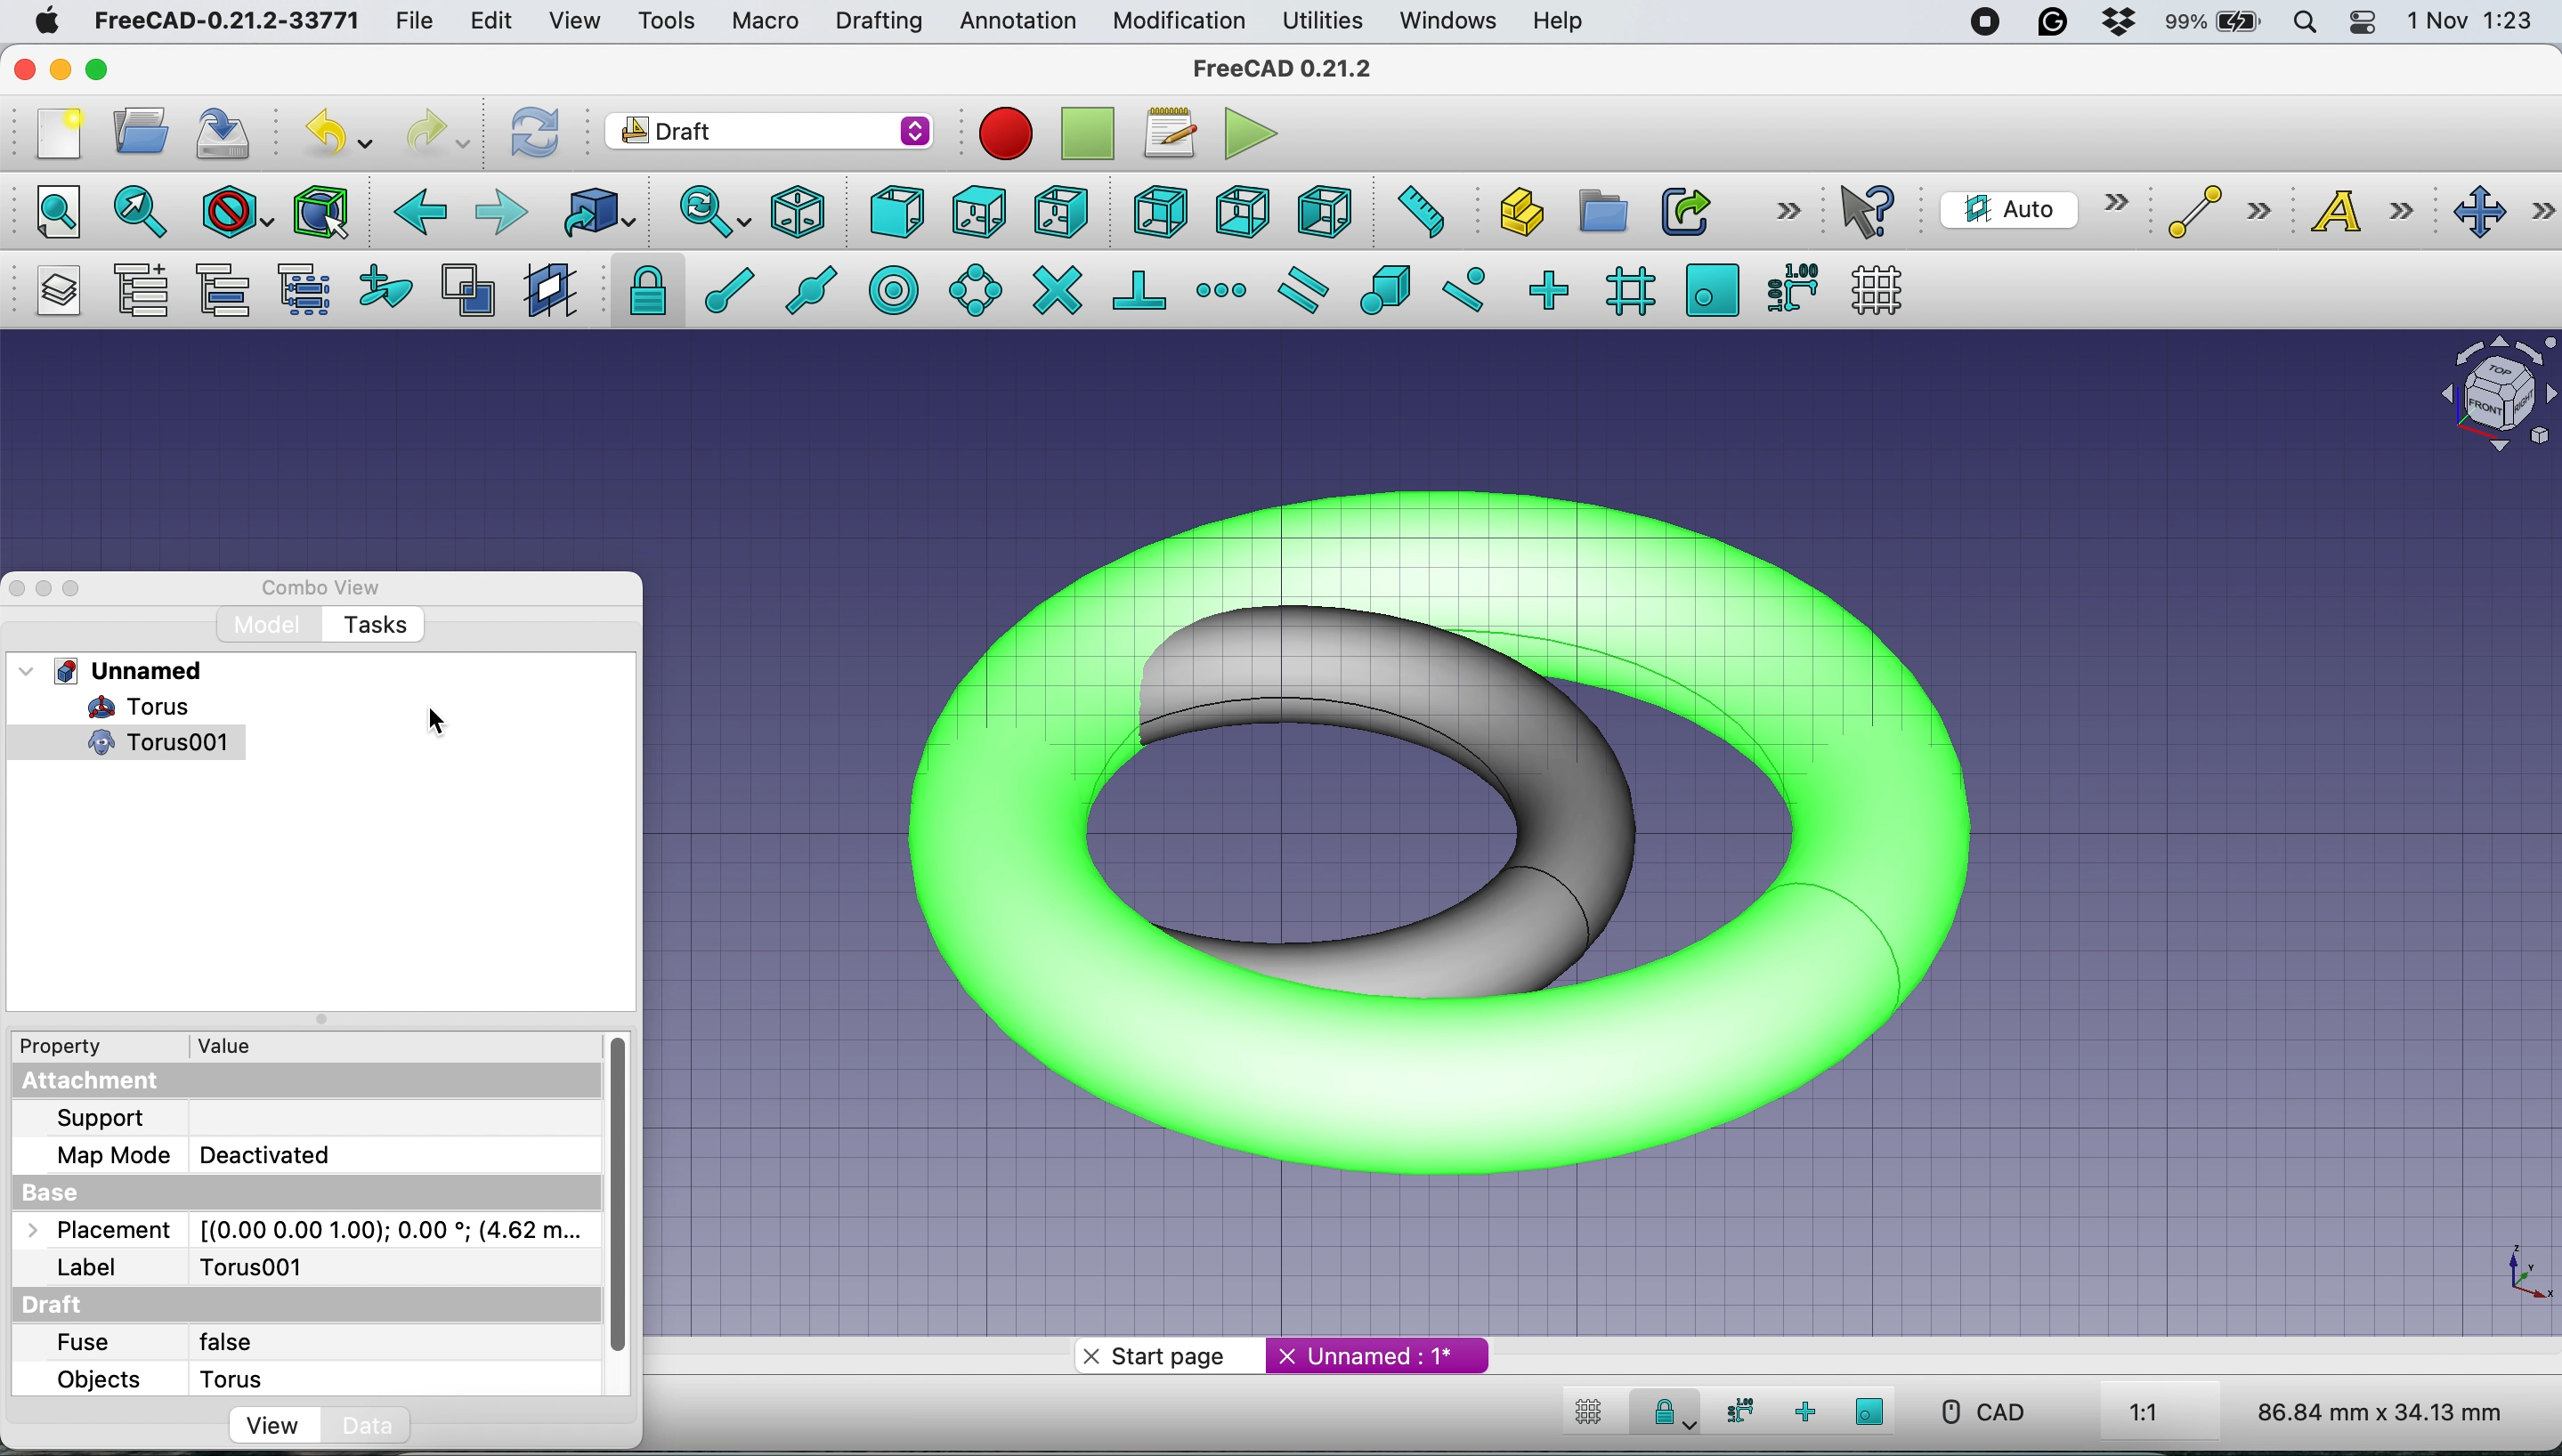 The image size is (2562, 1456). What do you see at coordinates (1387, 290) in the screenshot?
I see `snap special` at bounding box center [1387, 290].